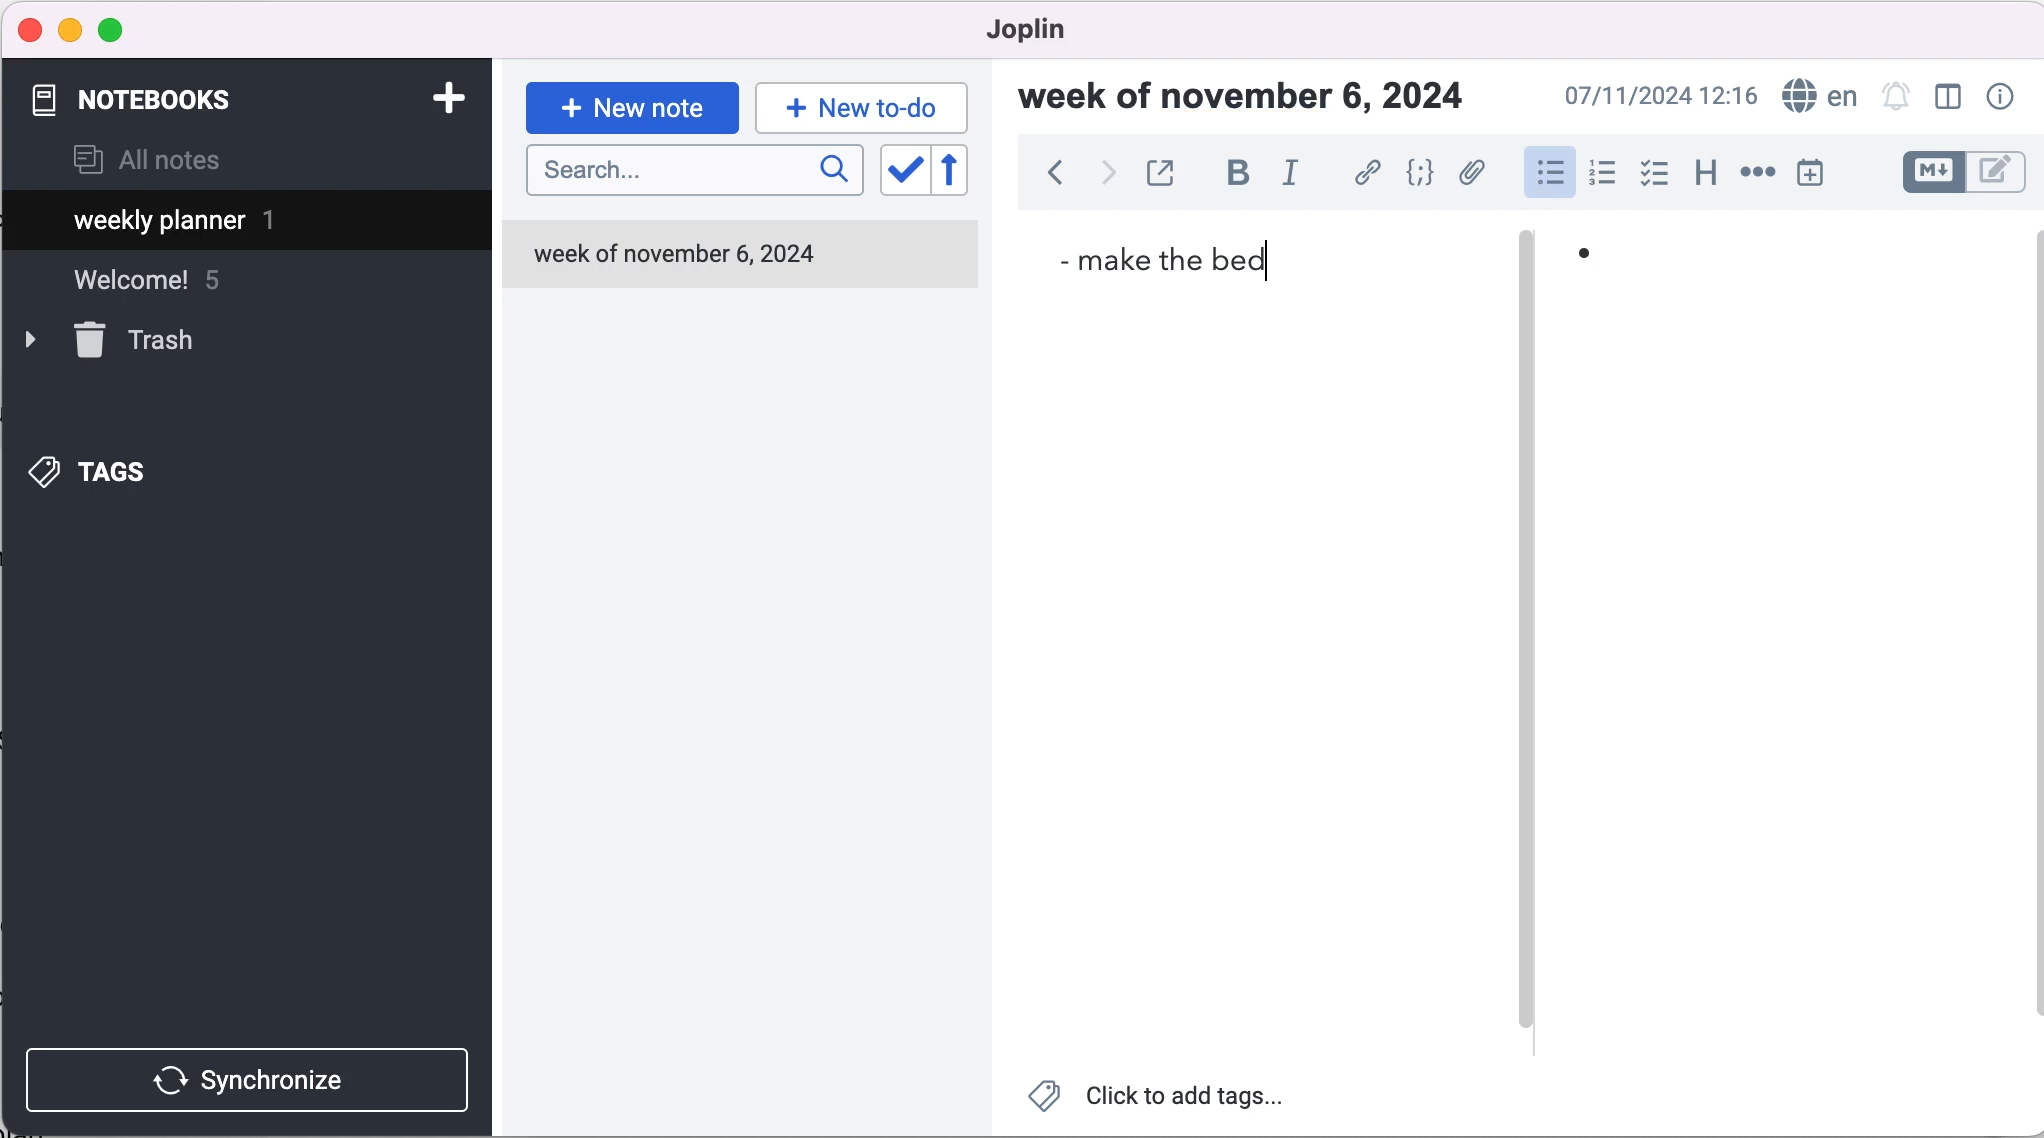  Describe the element at coordinates (1704, 170) in the screenshot. I see `heading` at that location.